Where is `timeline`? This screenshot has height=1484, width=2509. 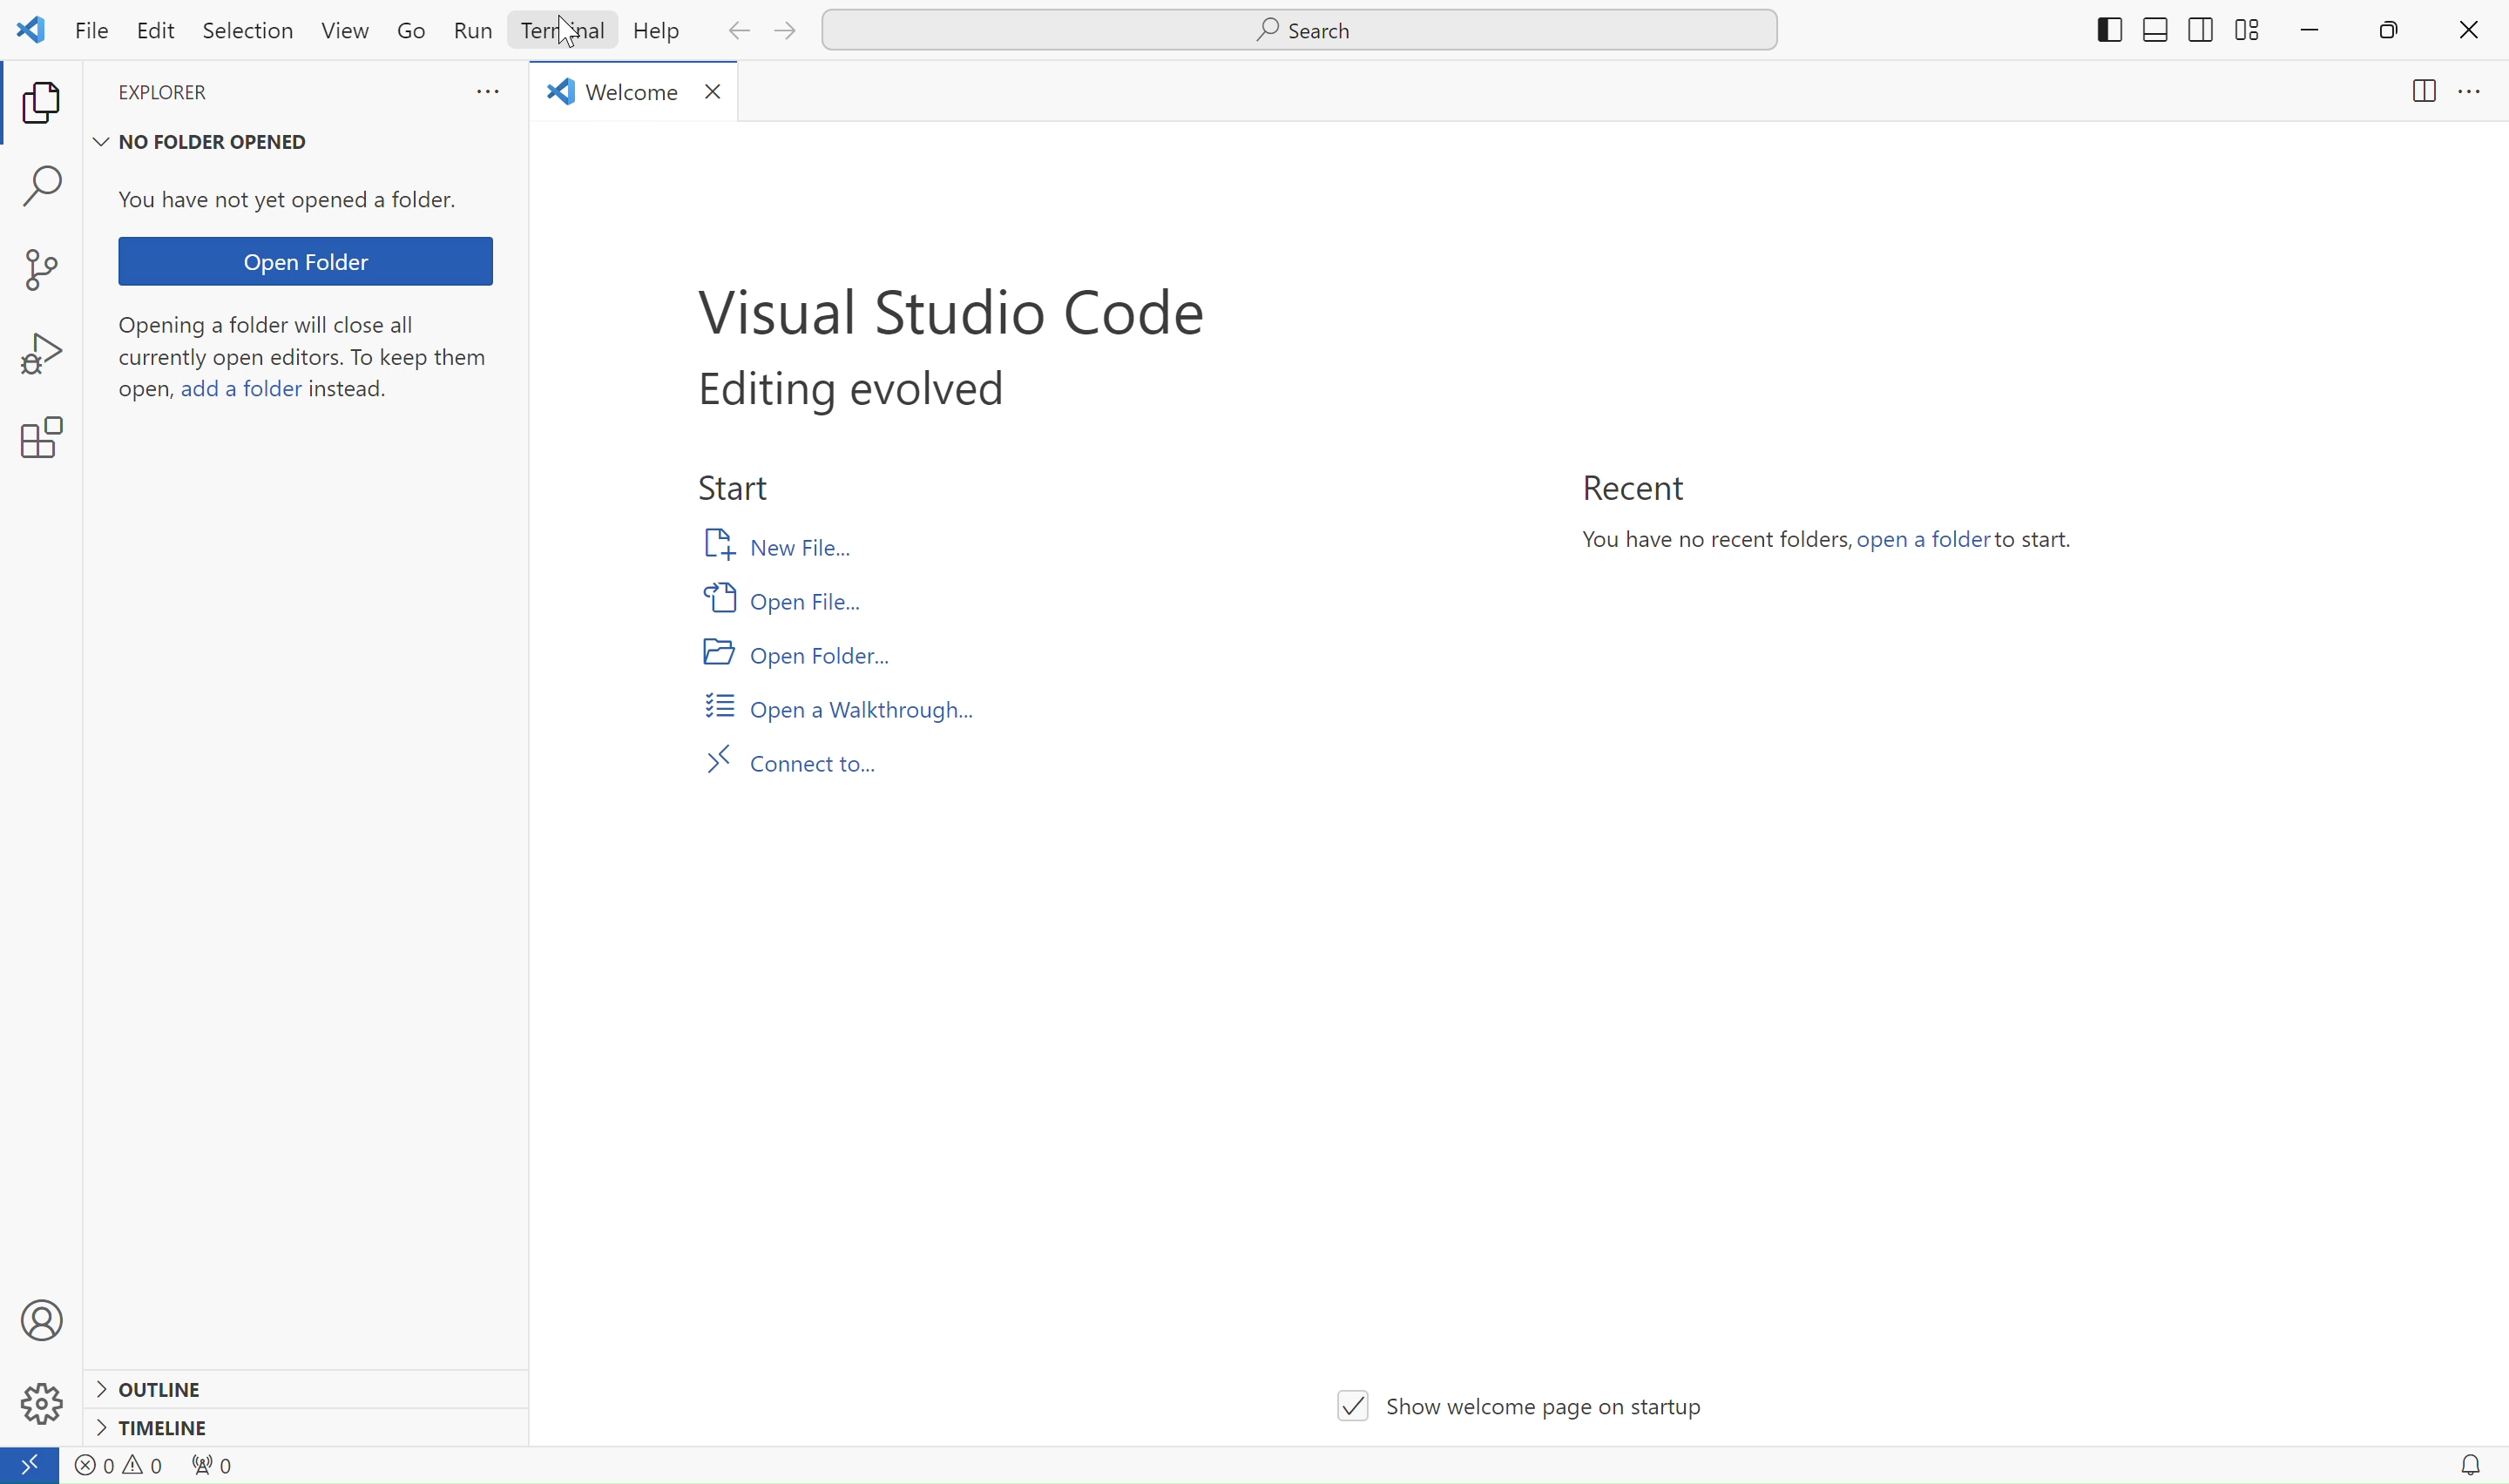 timeline is located at coordinates (167, 1428).